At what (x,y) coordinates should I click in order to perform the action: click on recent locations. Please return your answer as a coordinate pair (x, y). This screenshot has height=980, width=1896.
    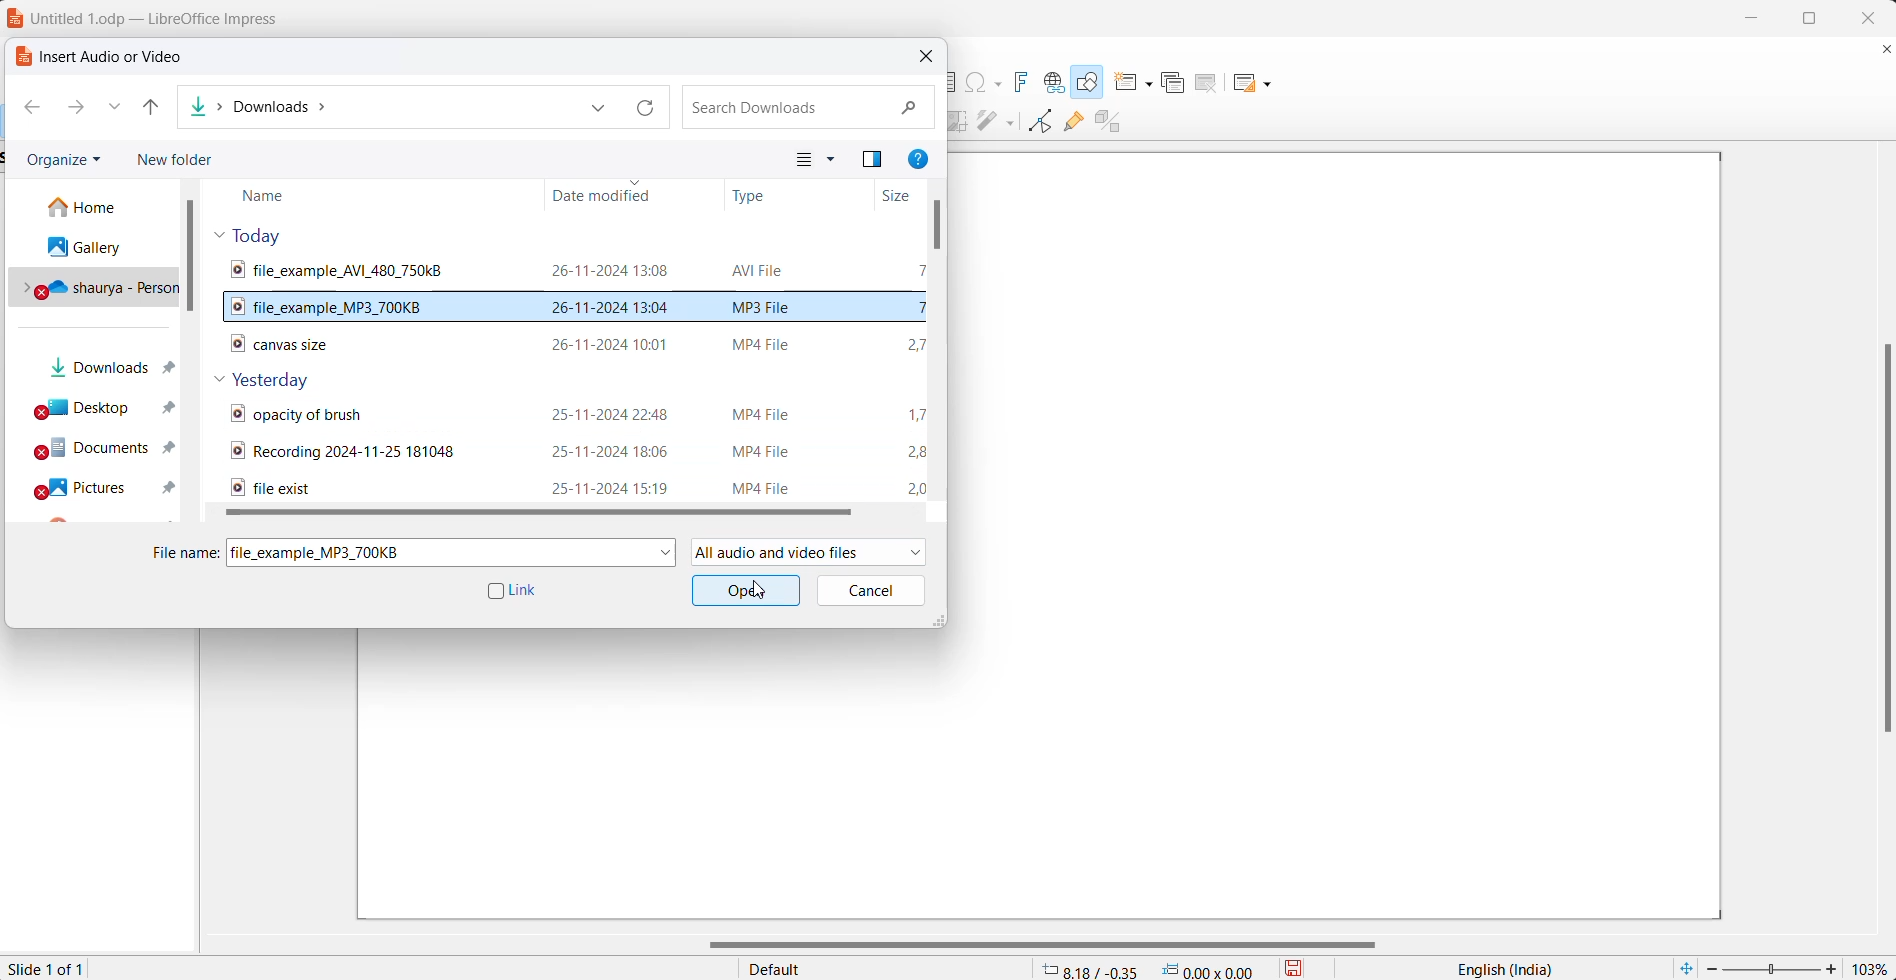
    Looking at the image, I should click on (114, 110).